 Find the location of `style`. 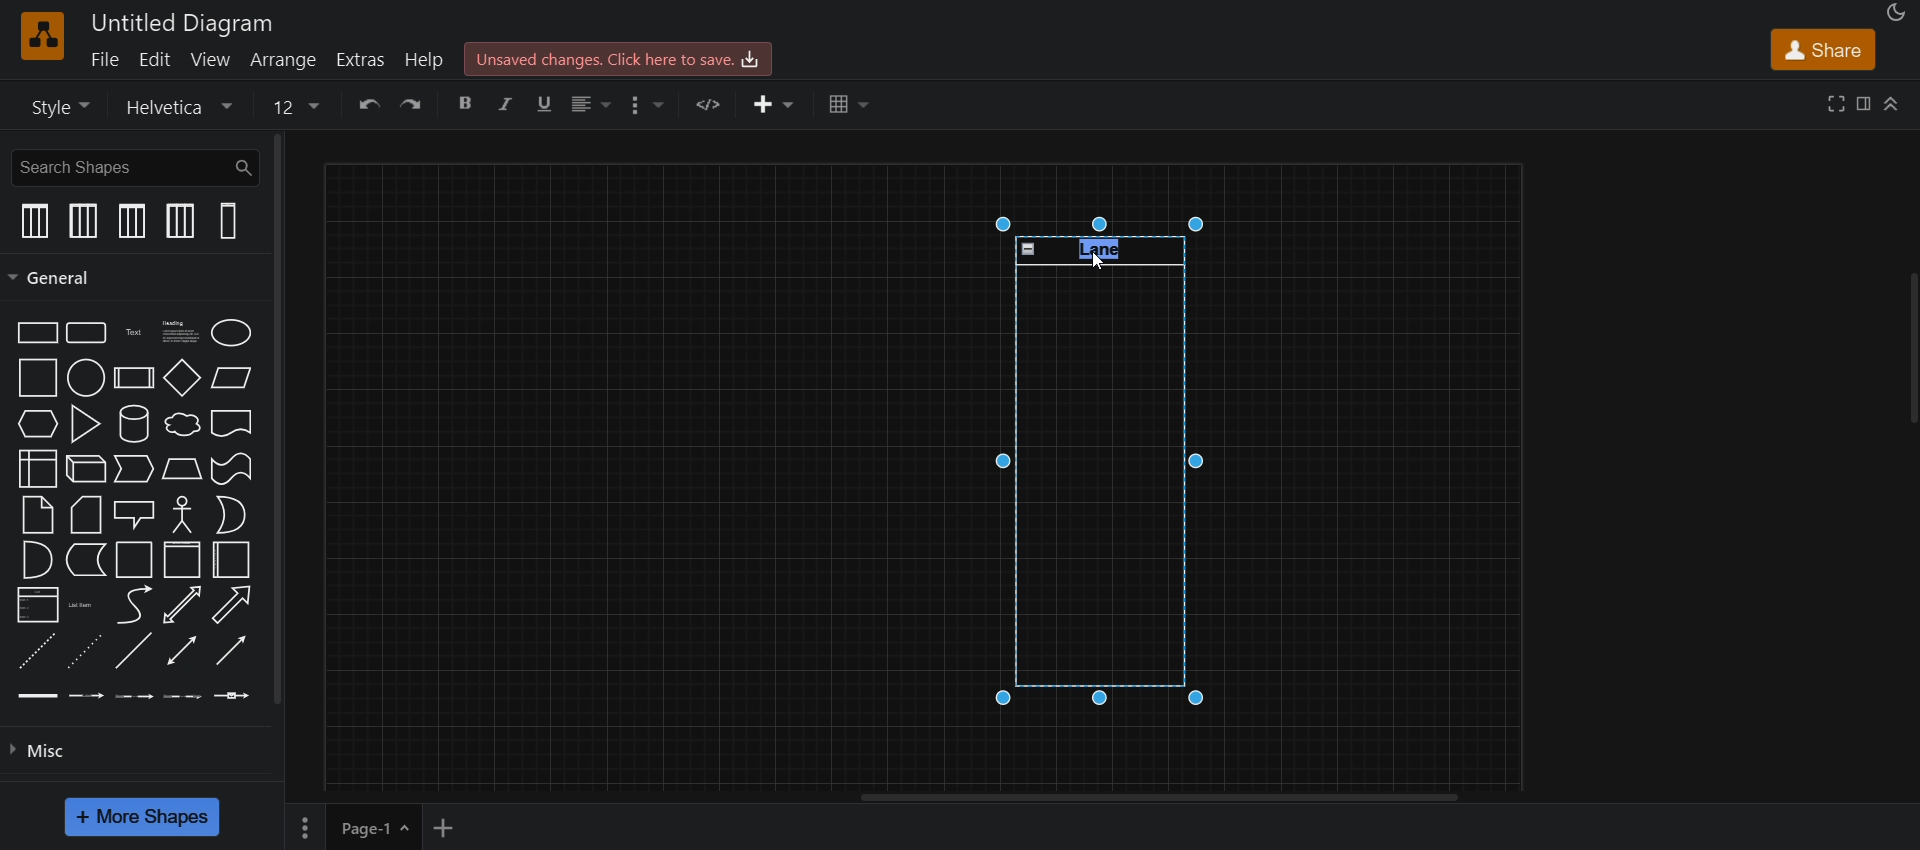

style is located at coordinates (60, 106).